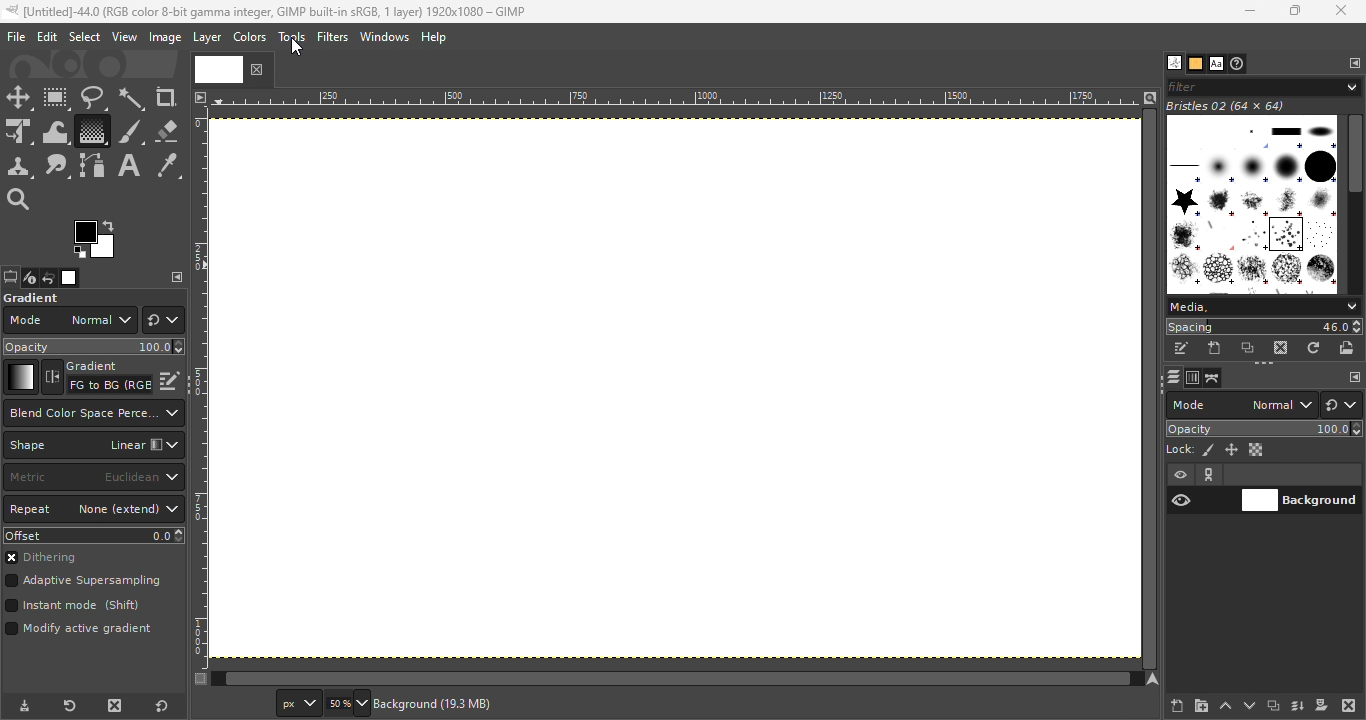  I want to click on Navigate, so click(1155, 679).